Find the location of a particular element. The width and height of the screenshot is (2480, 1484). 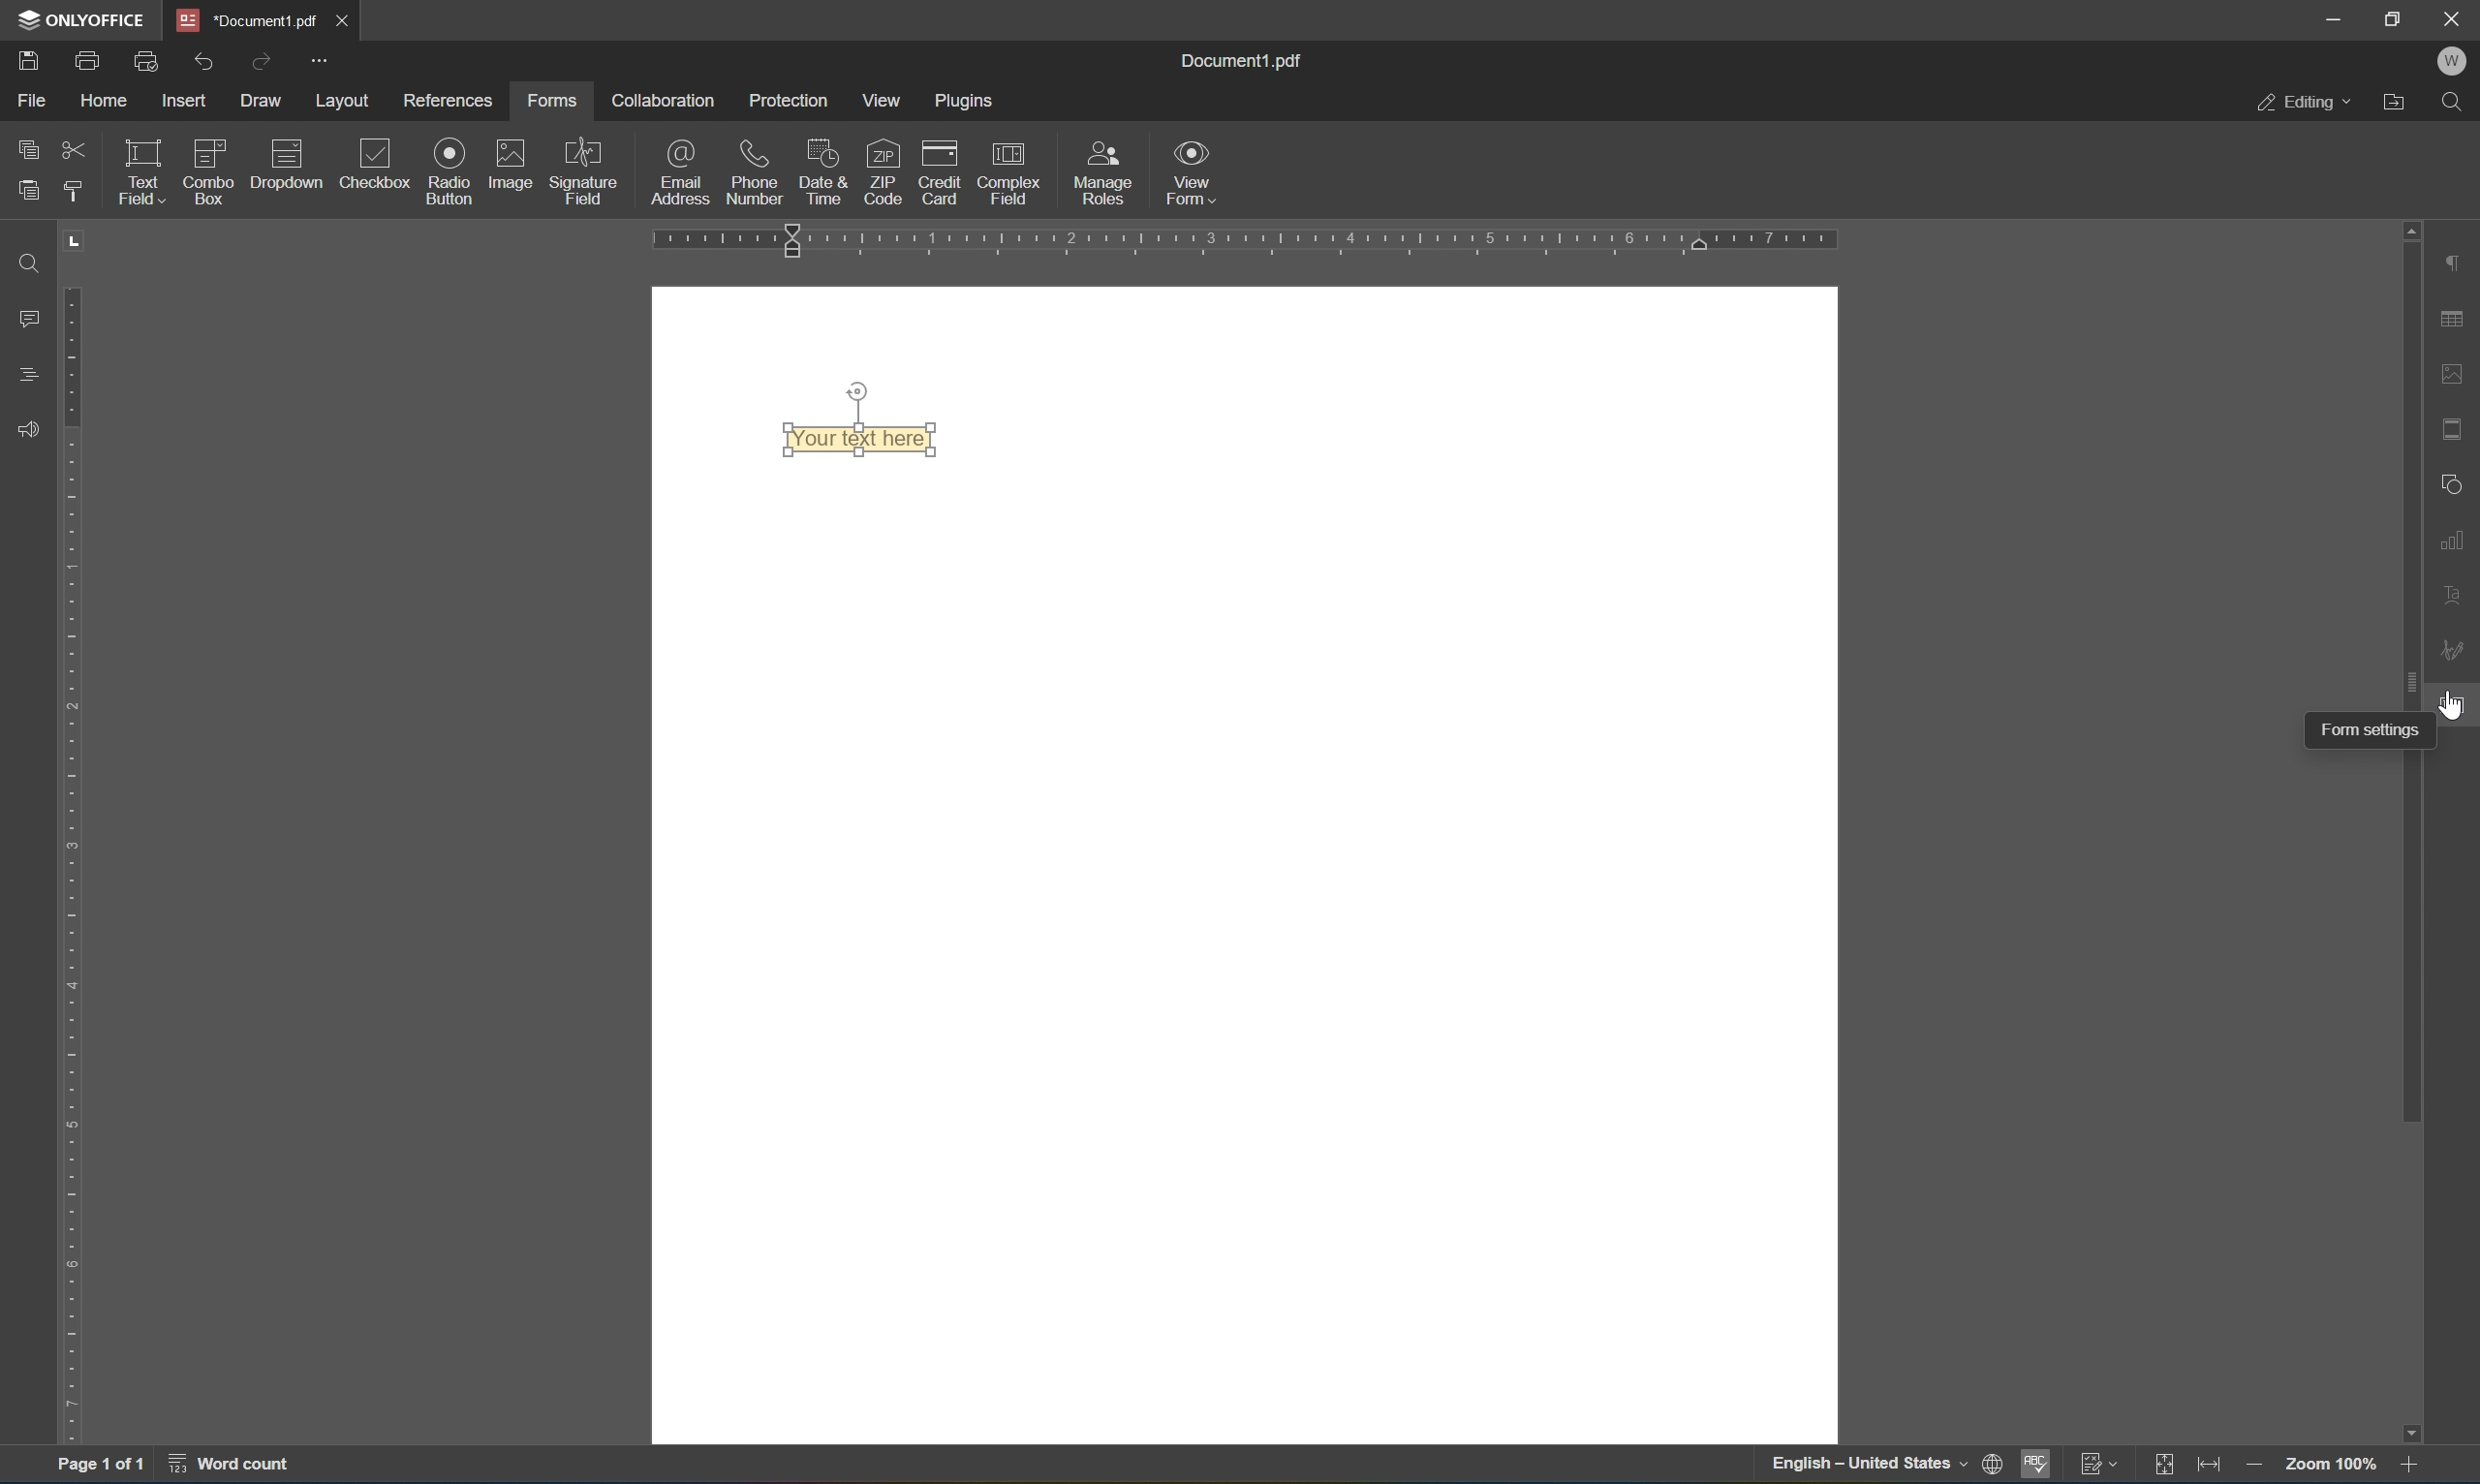

image settings is located at coordinates (2454, 375).